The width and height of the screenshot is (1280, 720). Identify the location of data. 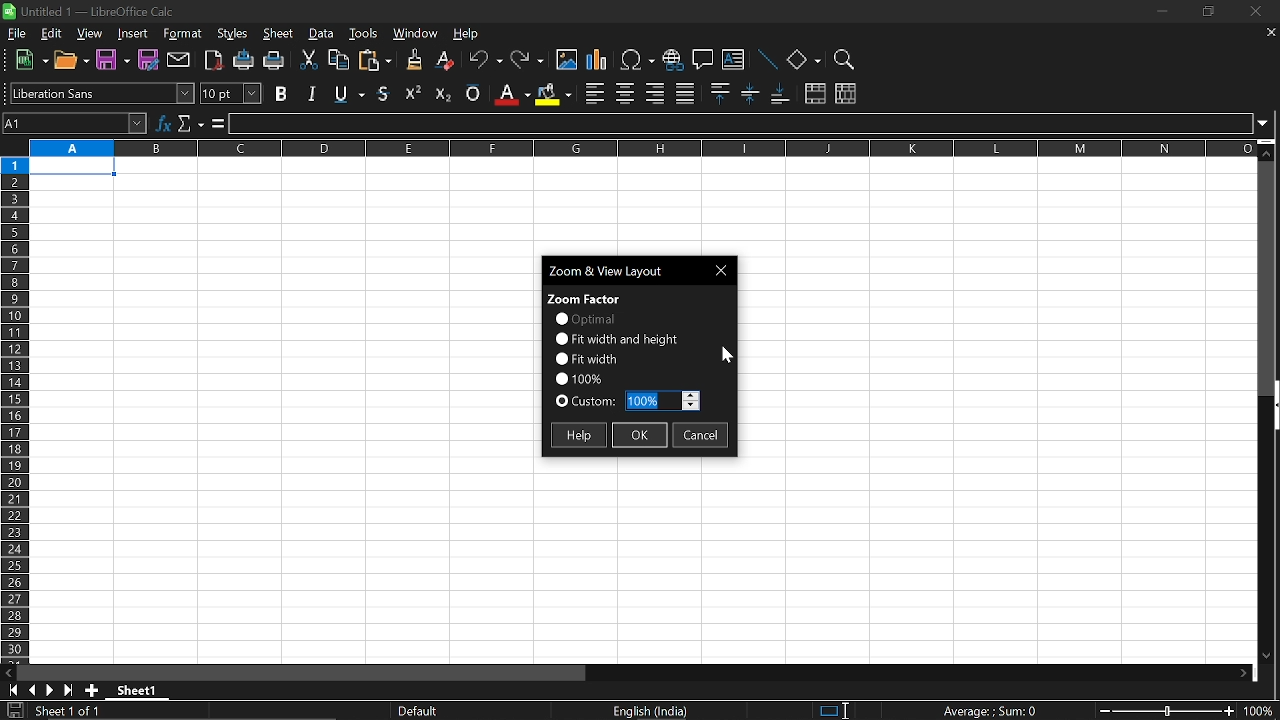
(322, 34).